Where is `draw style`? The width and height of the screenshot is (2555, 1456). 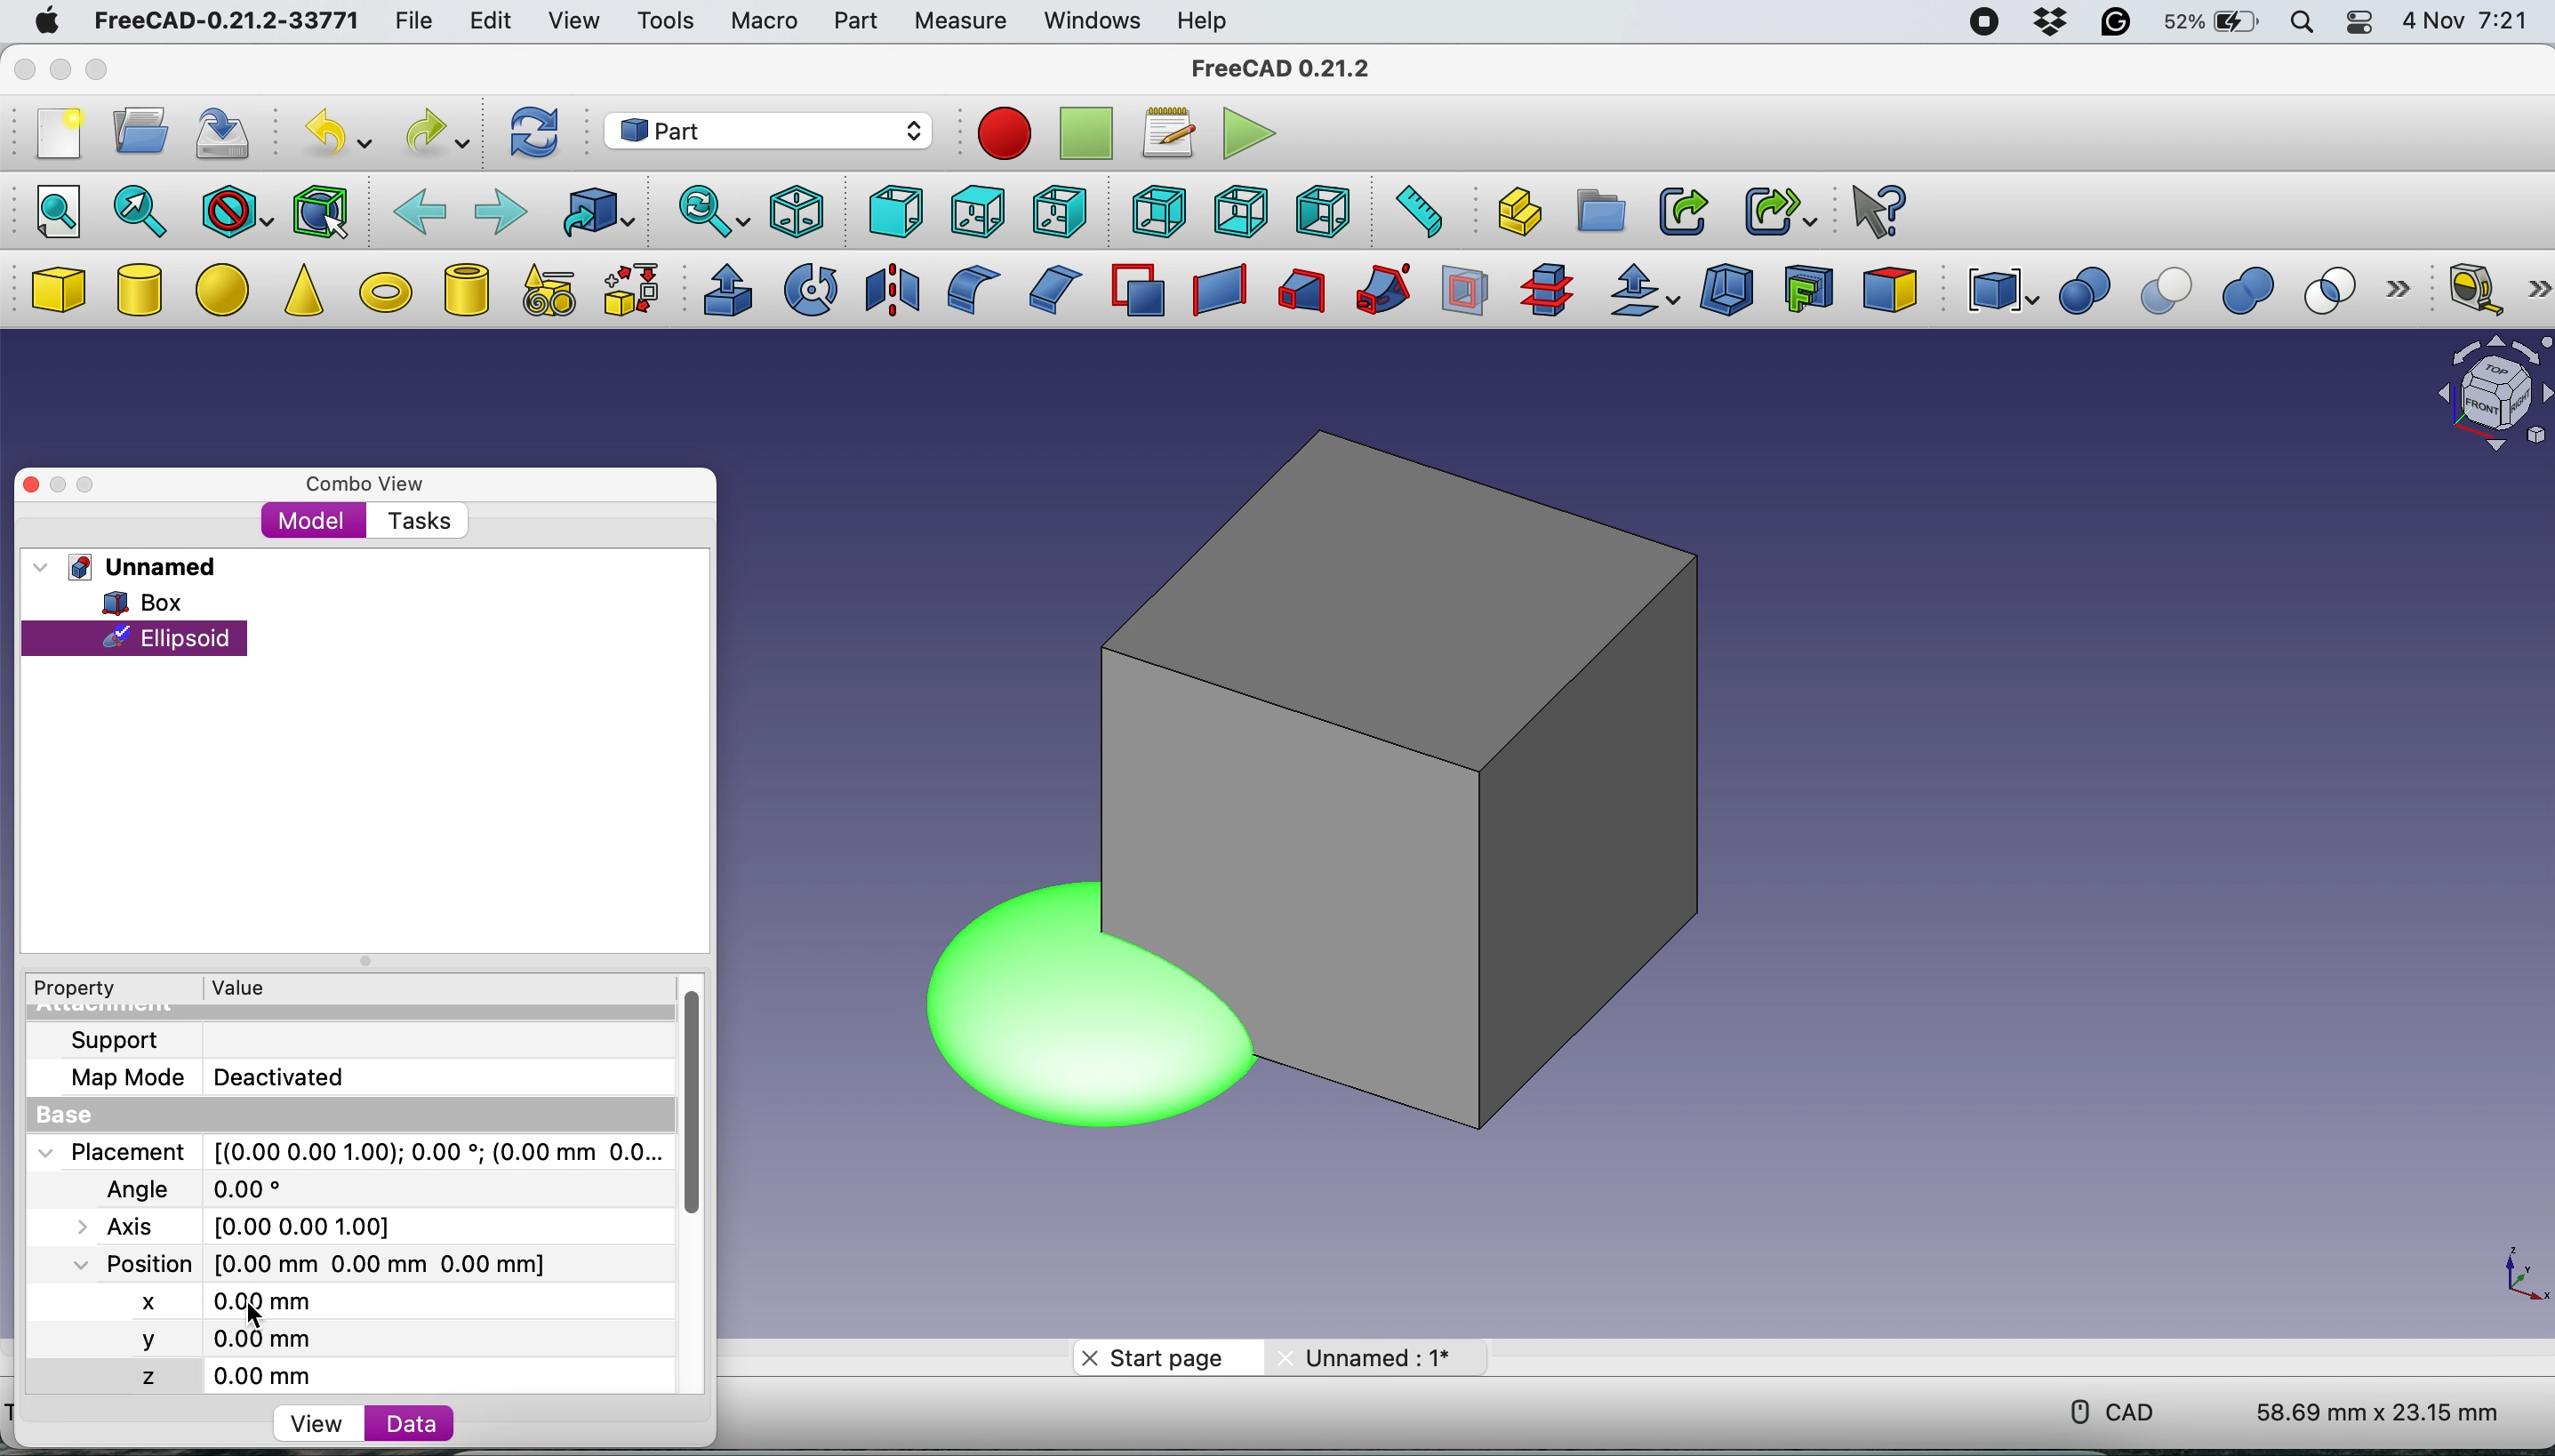 draw style is located at coordinates (236, 213).